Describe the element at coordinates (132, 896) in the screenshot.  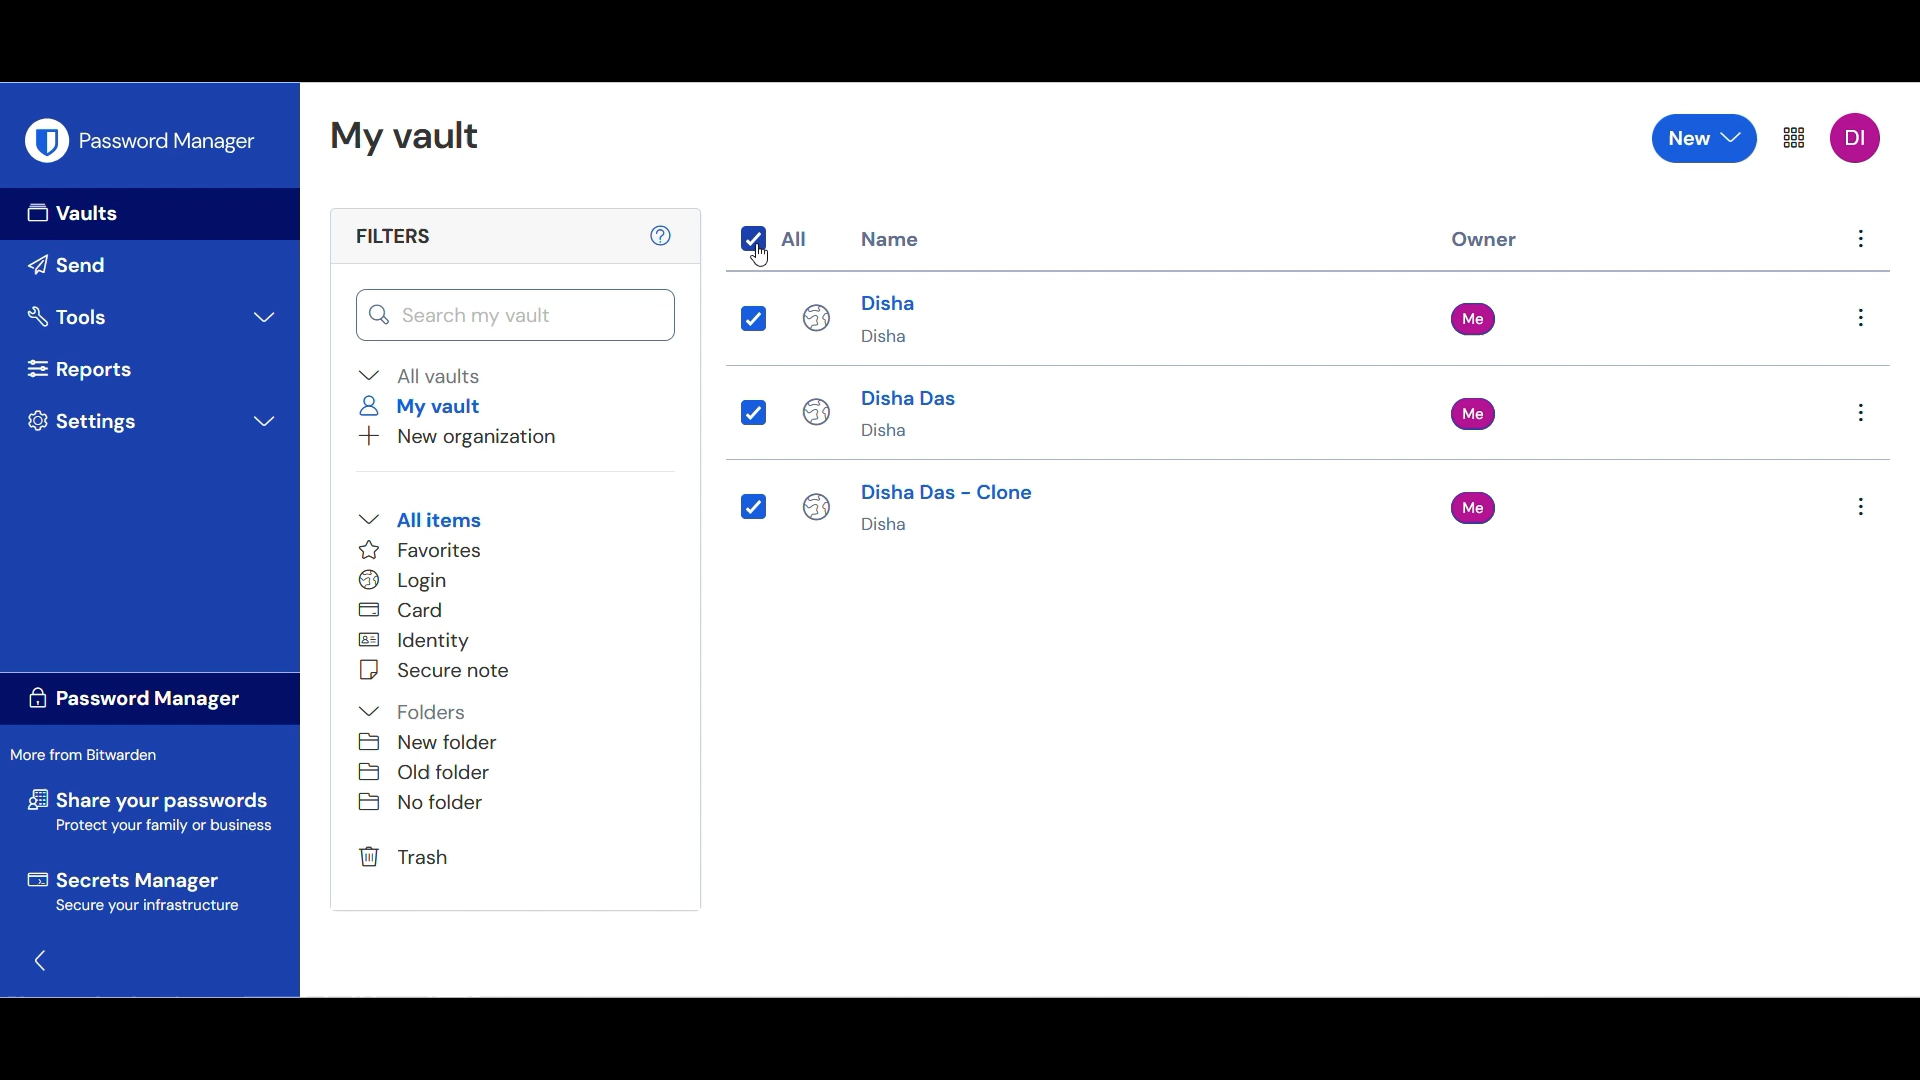
I see `Secrets Manager      Secure your infrastucture` at that location.